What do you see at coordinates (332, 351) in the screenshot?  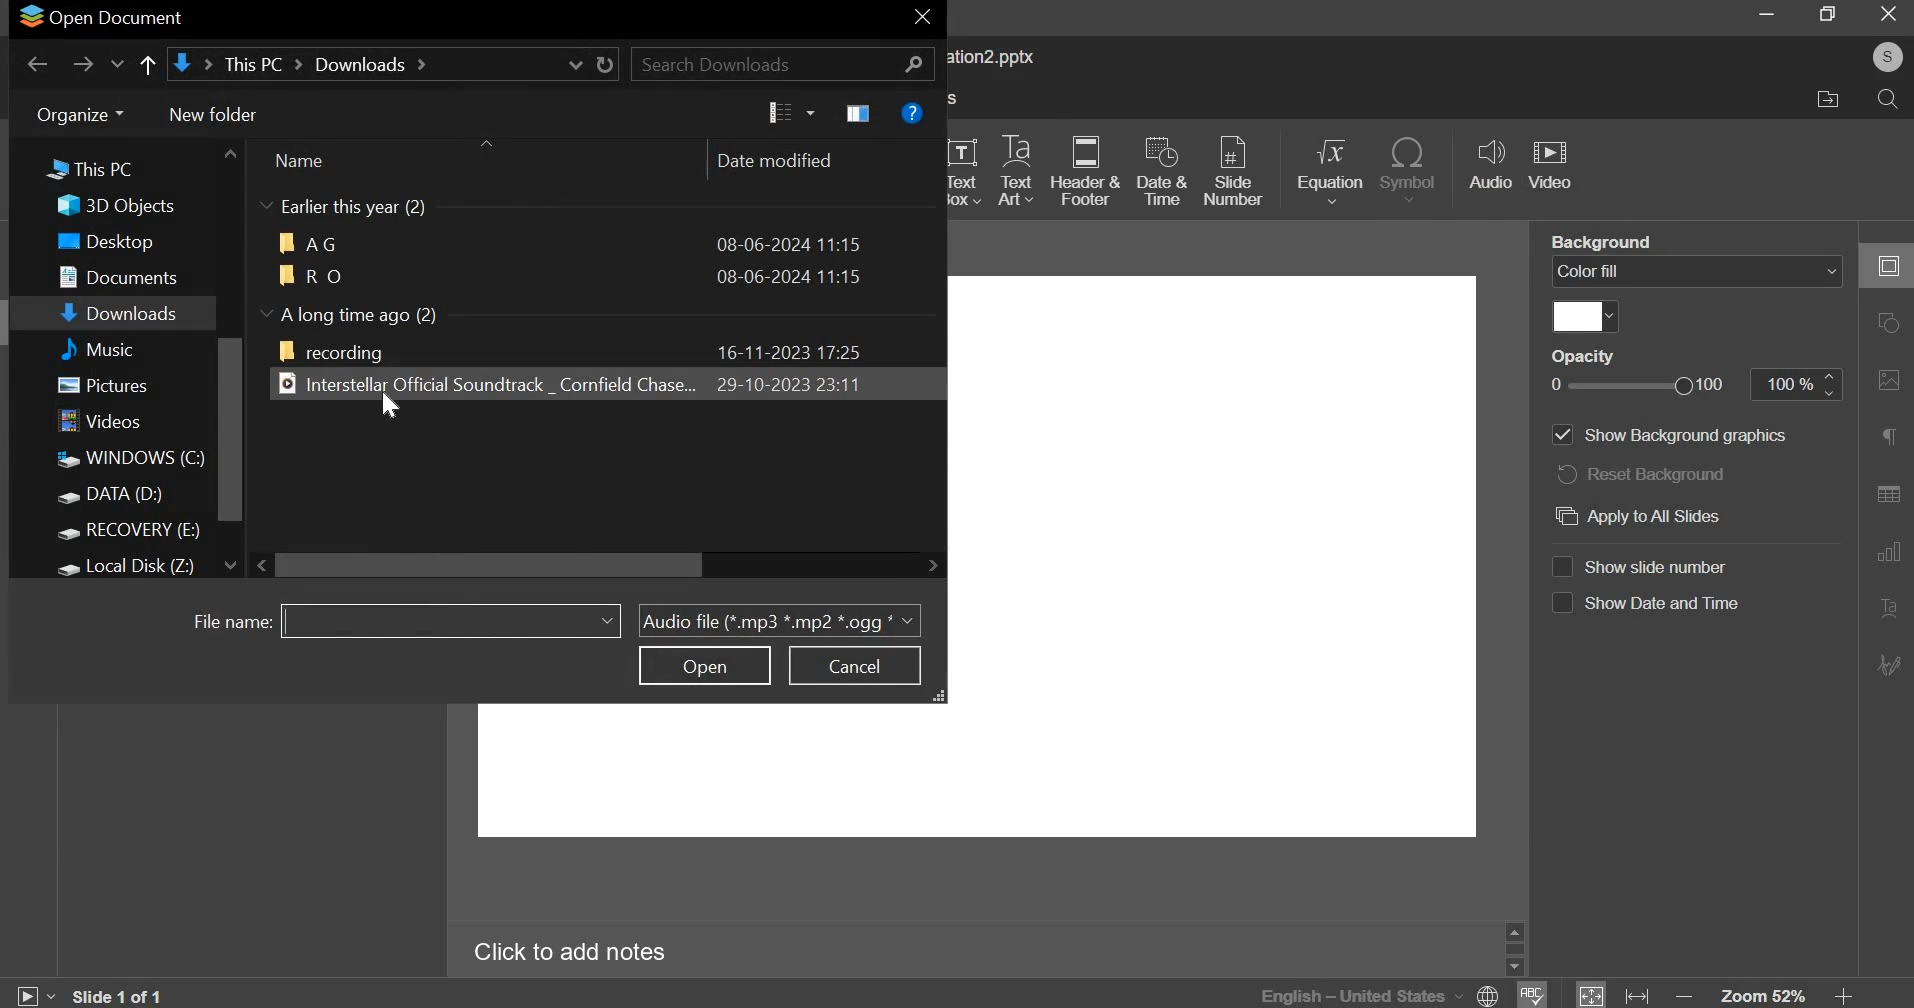 I see `recording` at bounding box center [332, 351].